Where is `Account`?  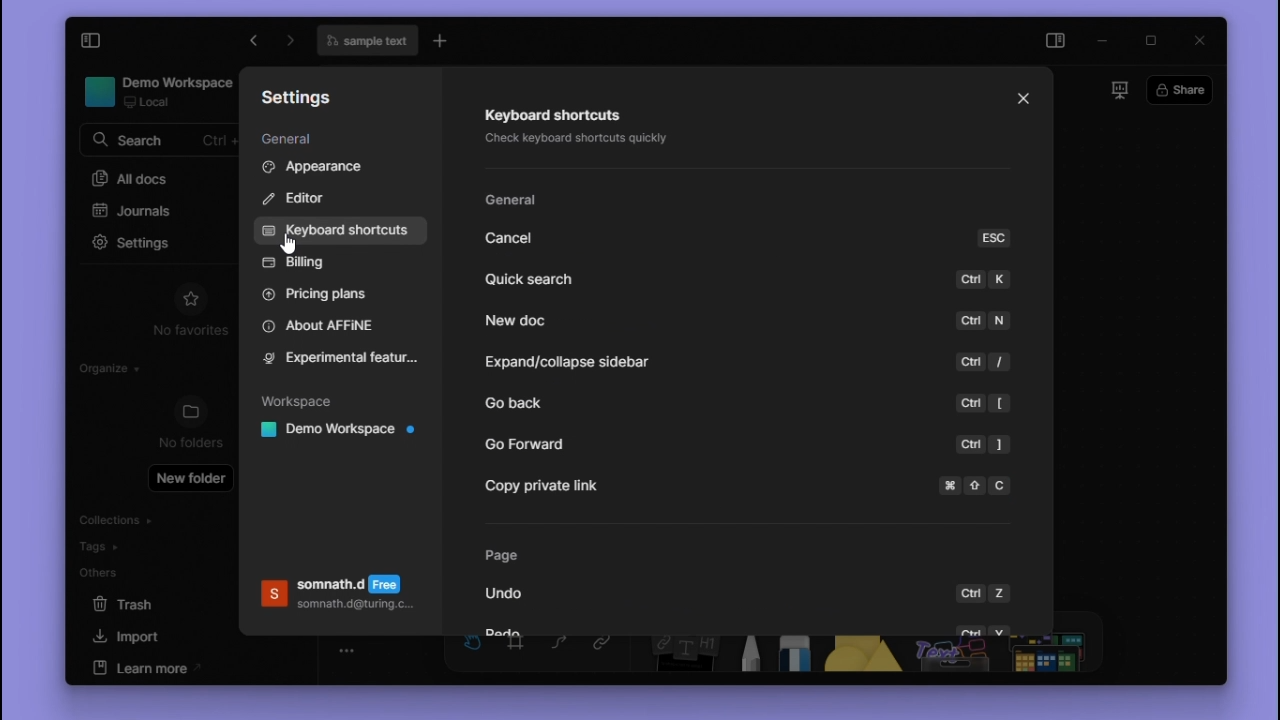 Account is located at coordinates (339, 598).